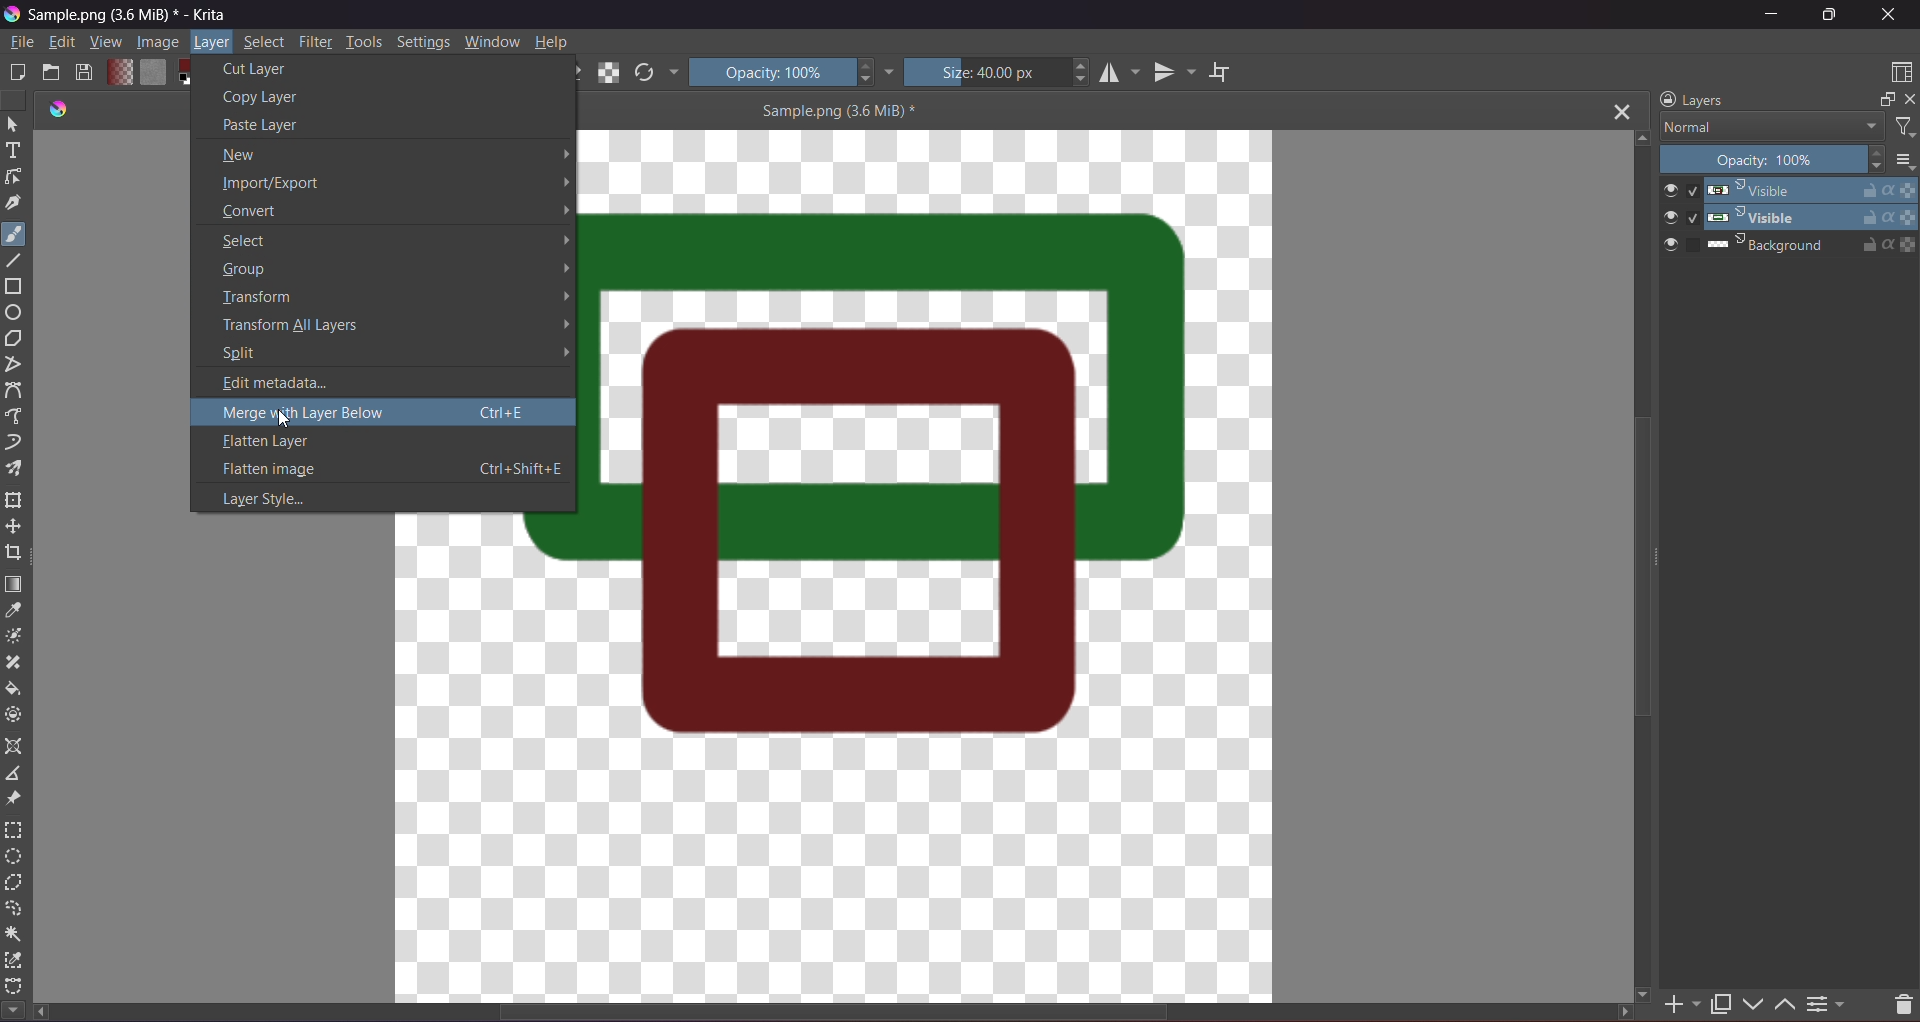 The height and width of the screenshot is (1022, 1920). Describe the element at coordinates (1914, 104) in the screenshot. I see `Close Pane` at that location.